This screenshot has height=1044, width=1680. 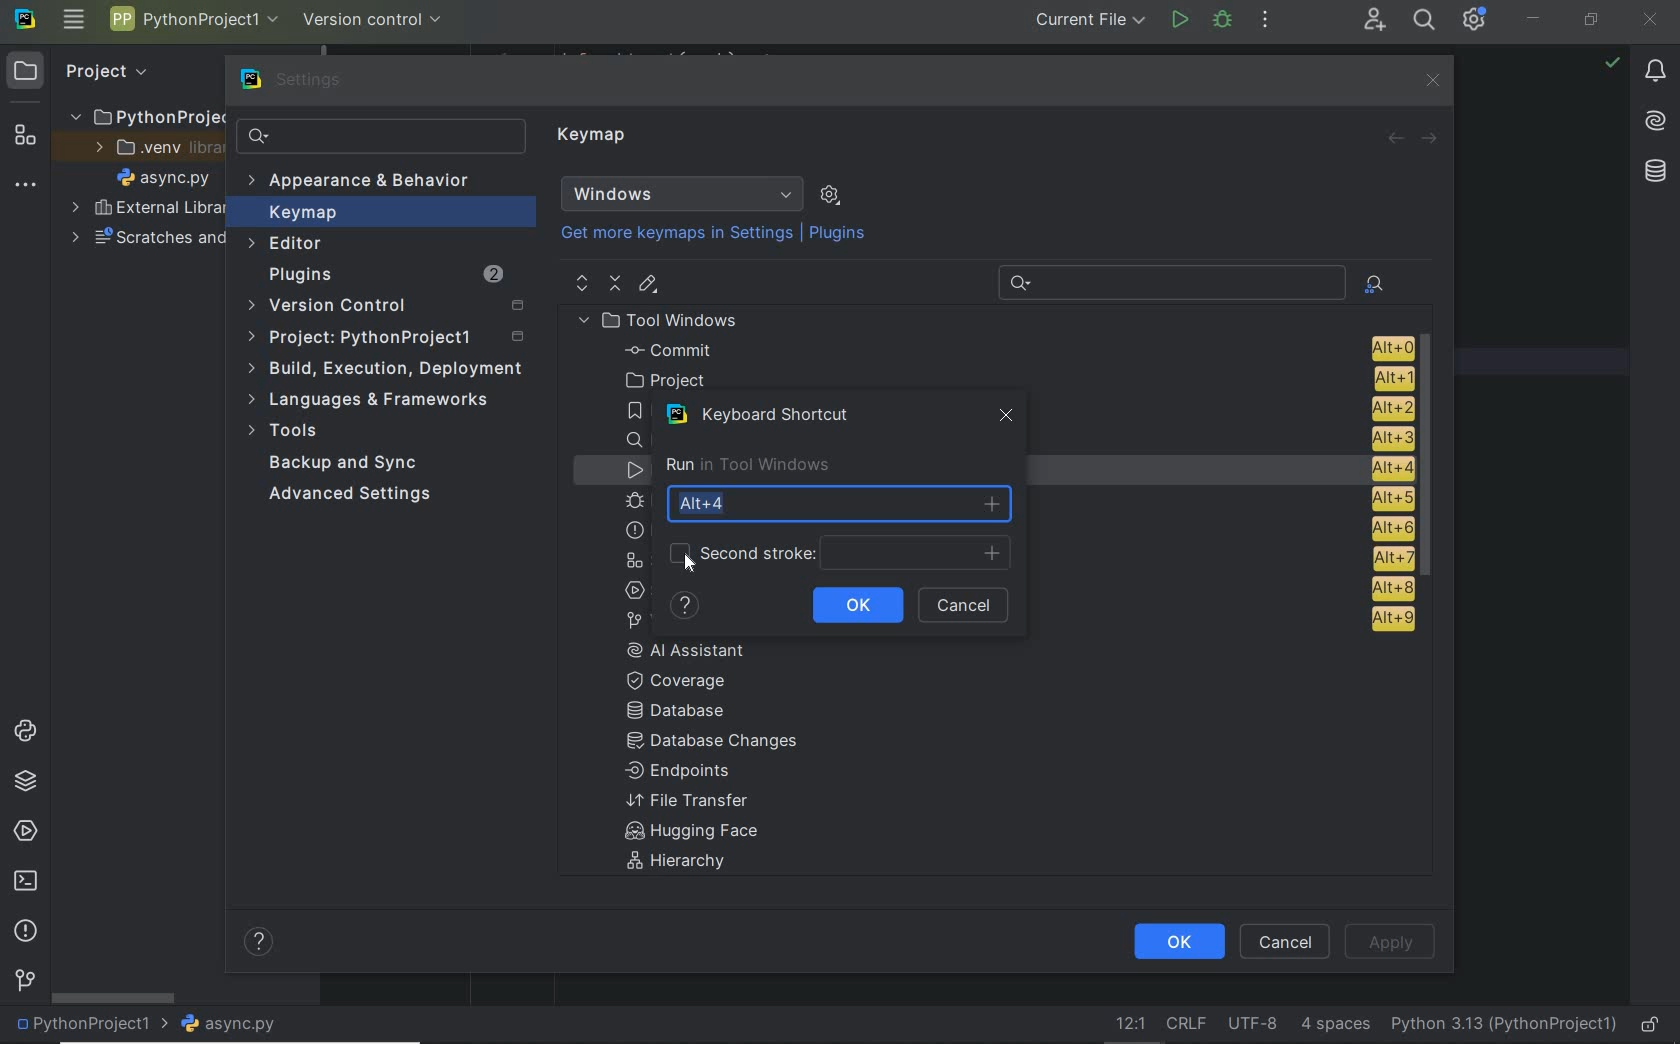 What do you see at coordinates (354, 495) in the screenshot?
I see `Advanced Settings` at bounding box center [354, 495].